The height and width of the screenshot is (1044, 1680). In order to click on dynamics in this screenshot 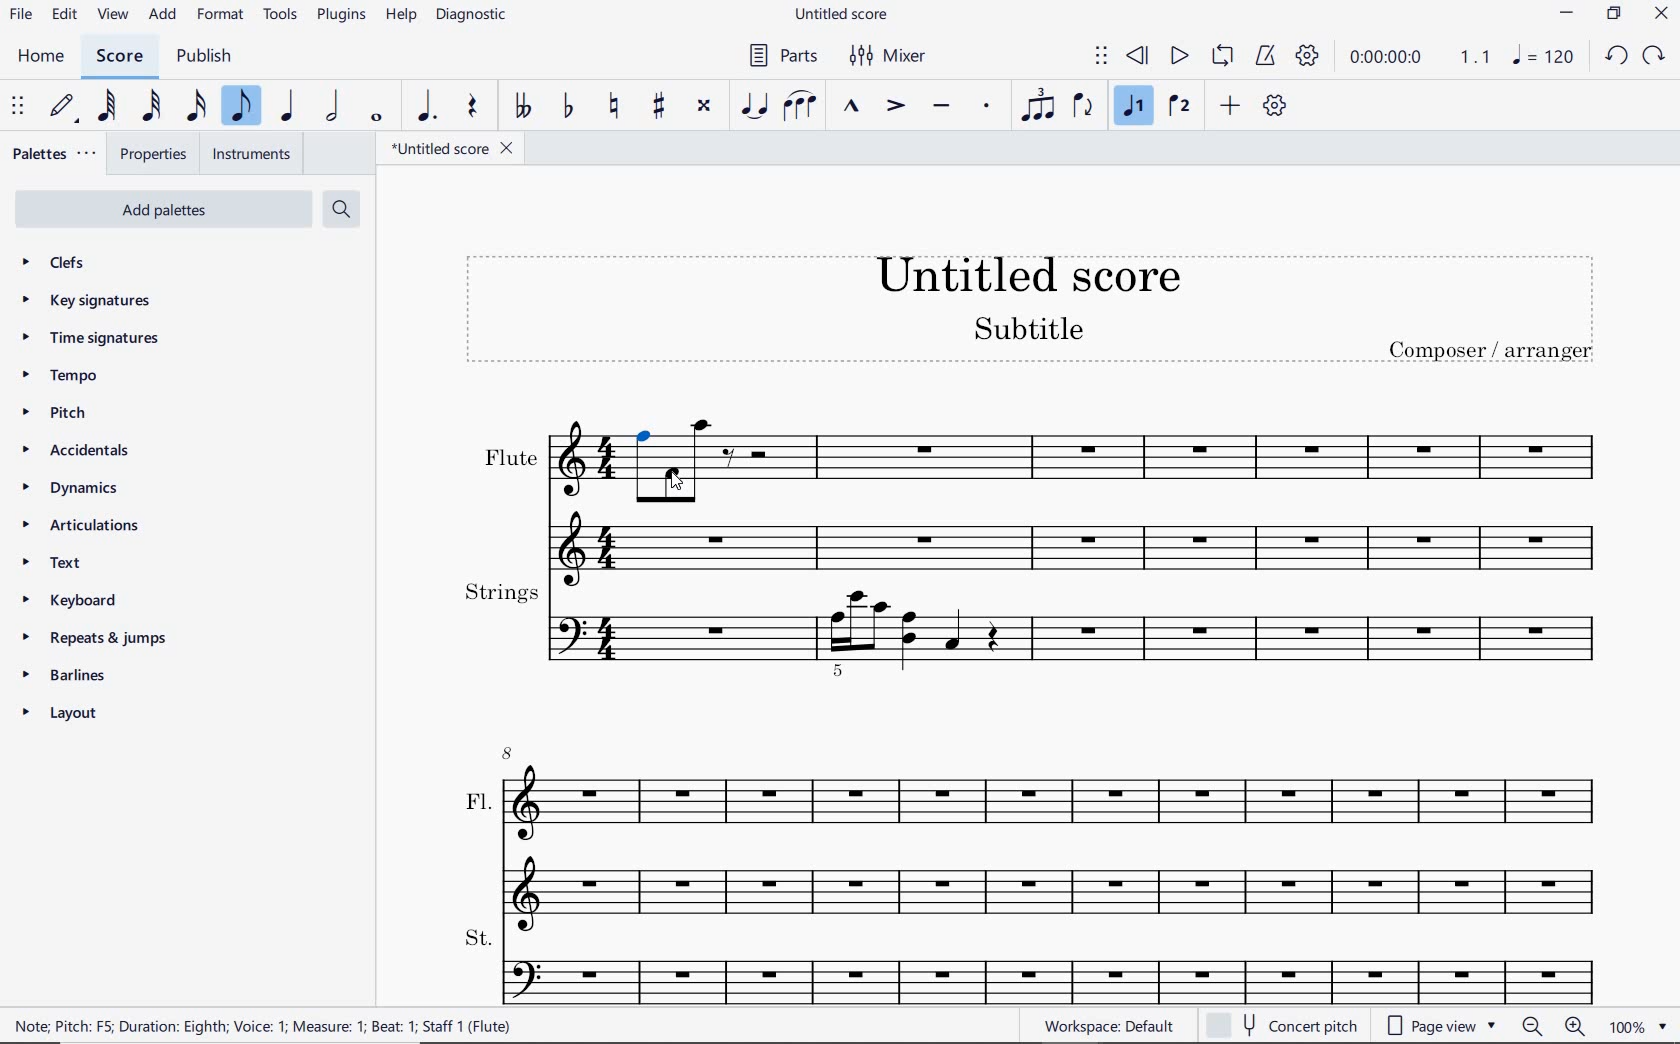, I will do `click(70, 489)`.